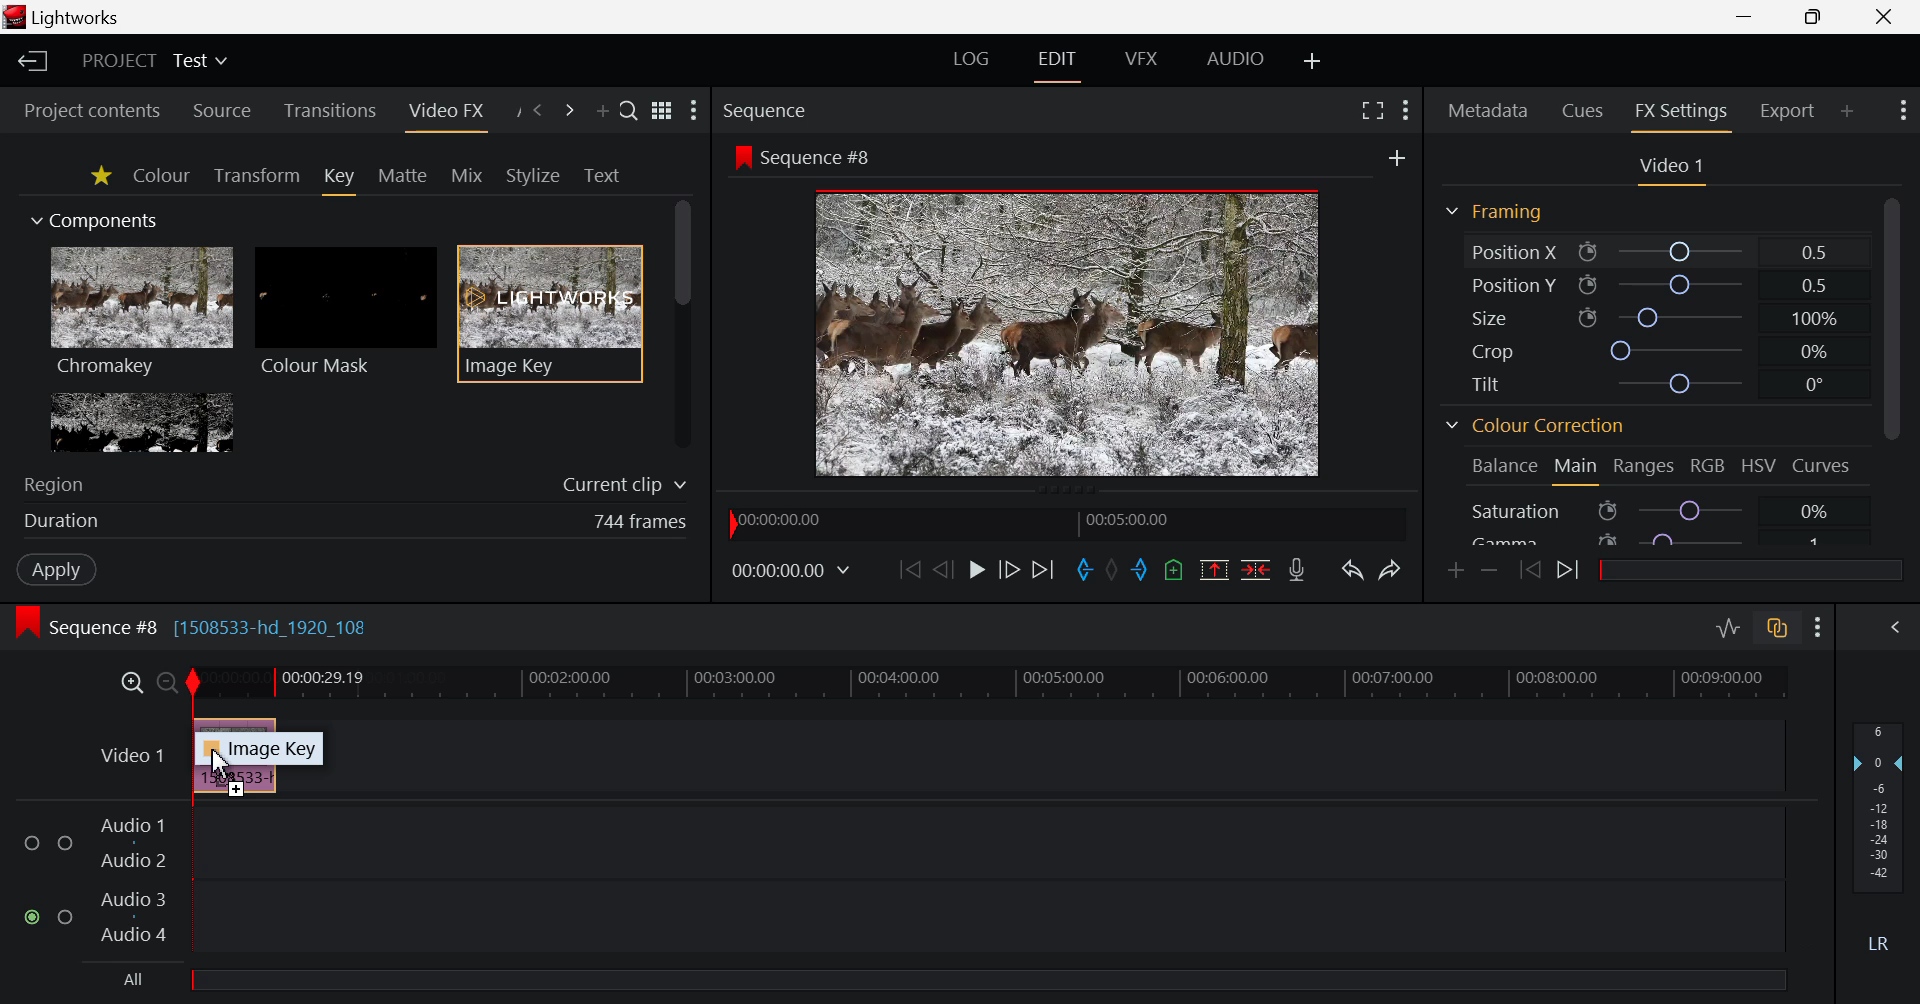  I want to click on toggle between list and title view, so click(662, 108).